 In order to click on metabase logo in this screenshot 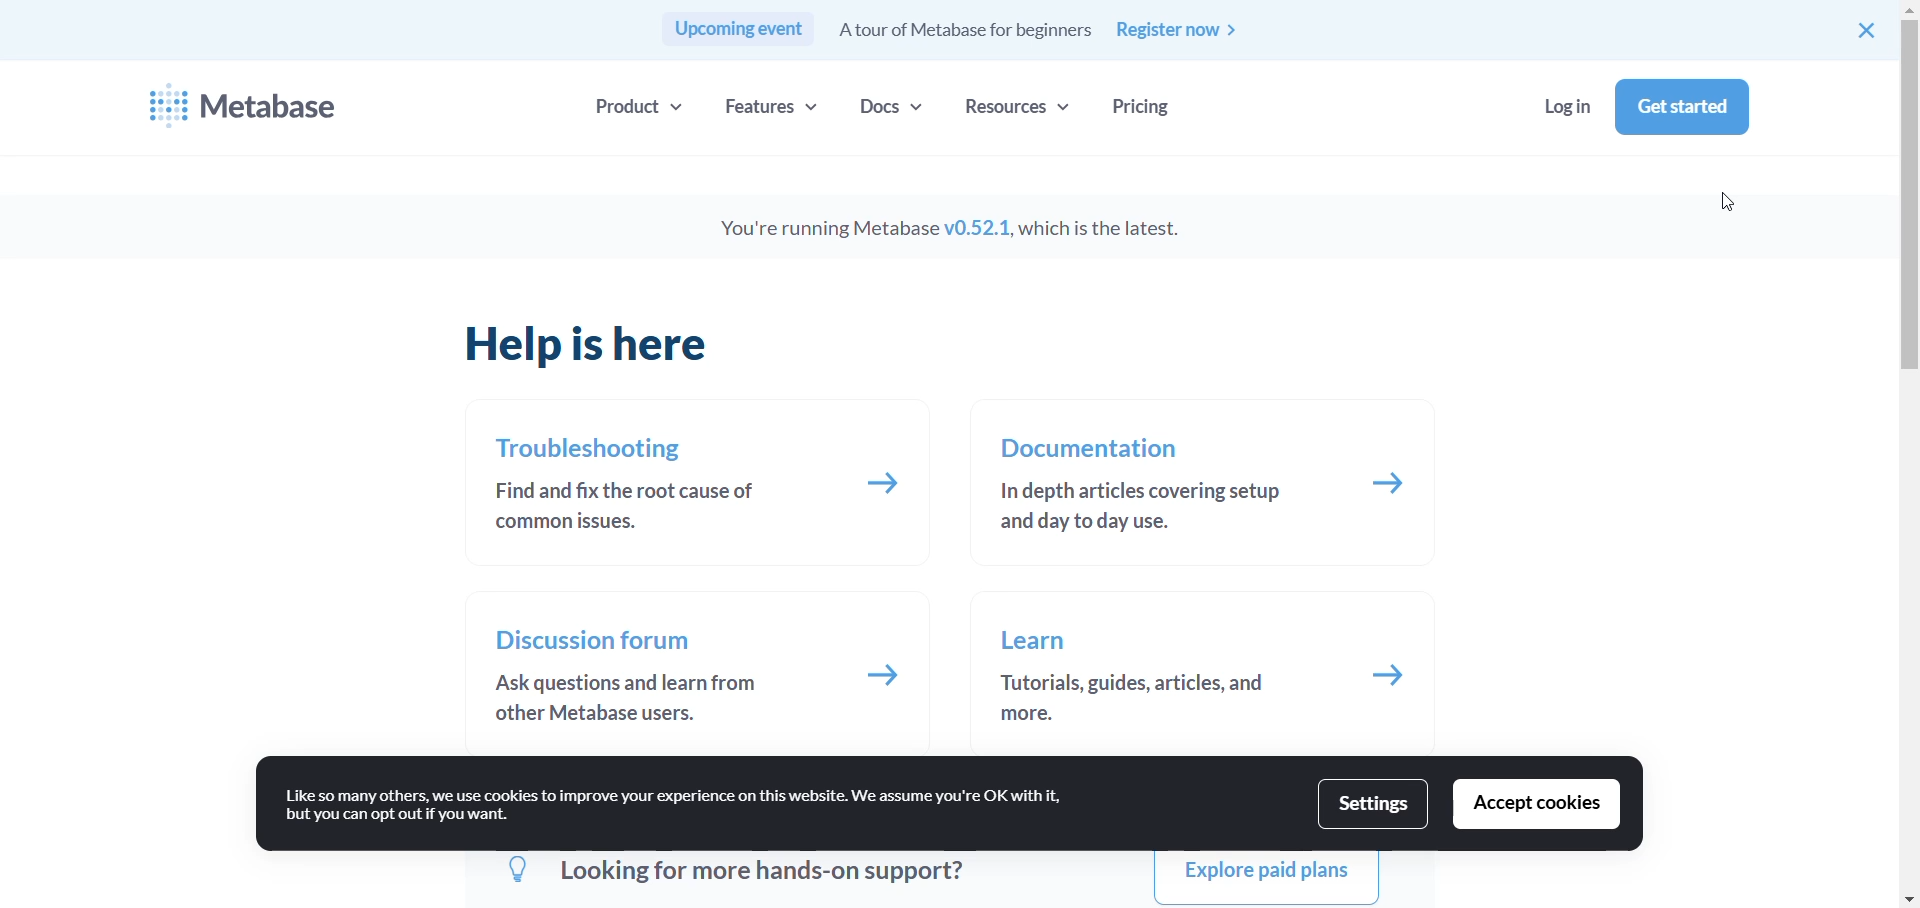, I will do `click(164, 103)`.